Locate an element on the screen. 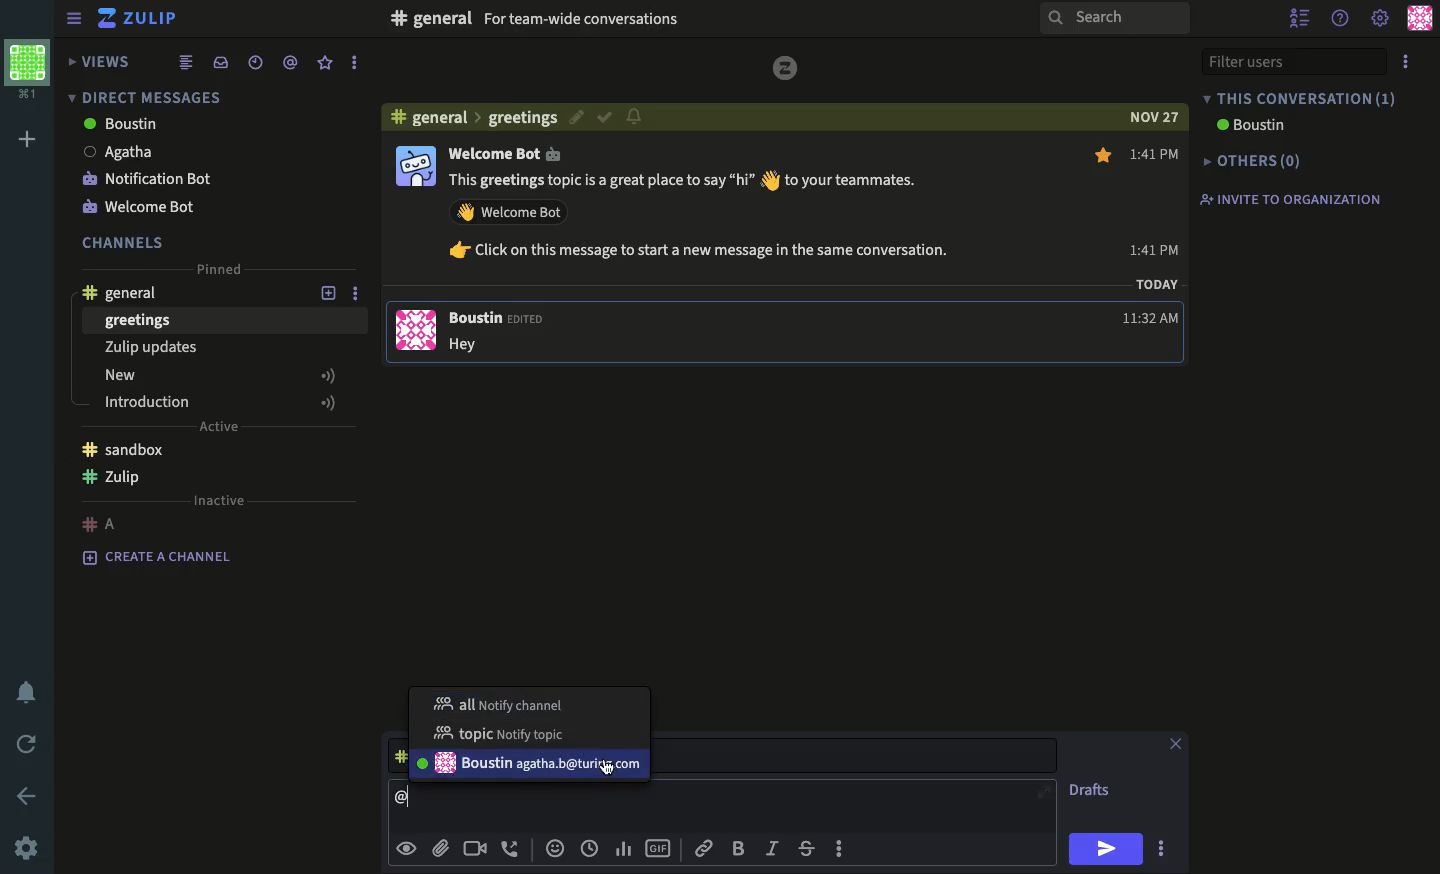  notification bot is located at coordinates (148, 180).